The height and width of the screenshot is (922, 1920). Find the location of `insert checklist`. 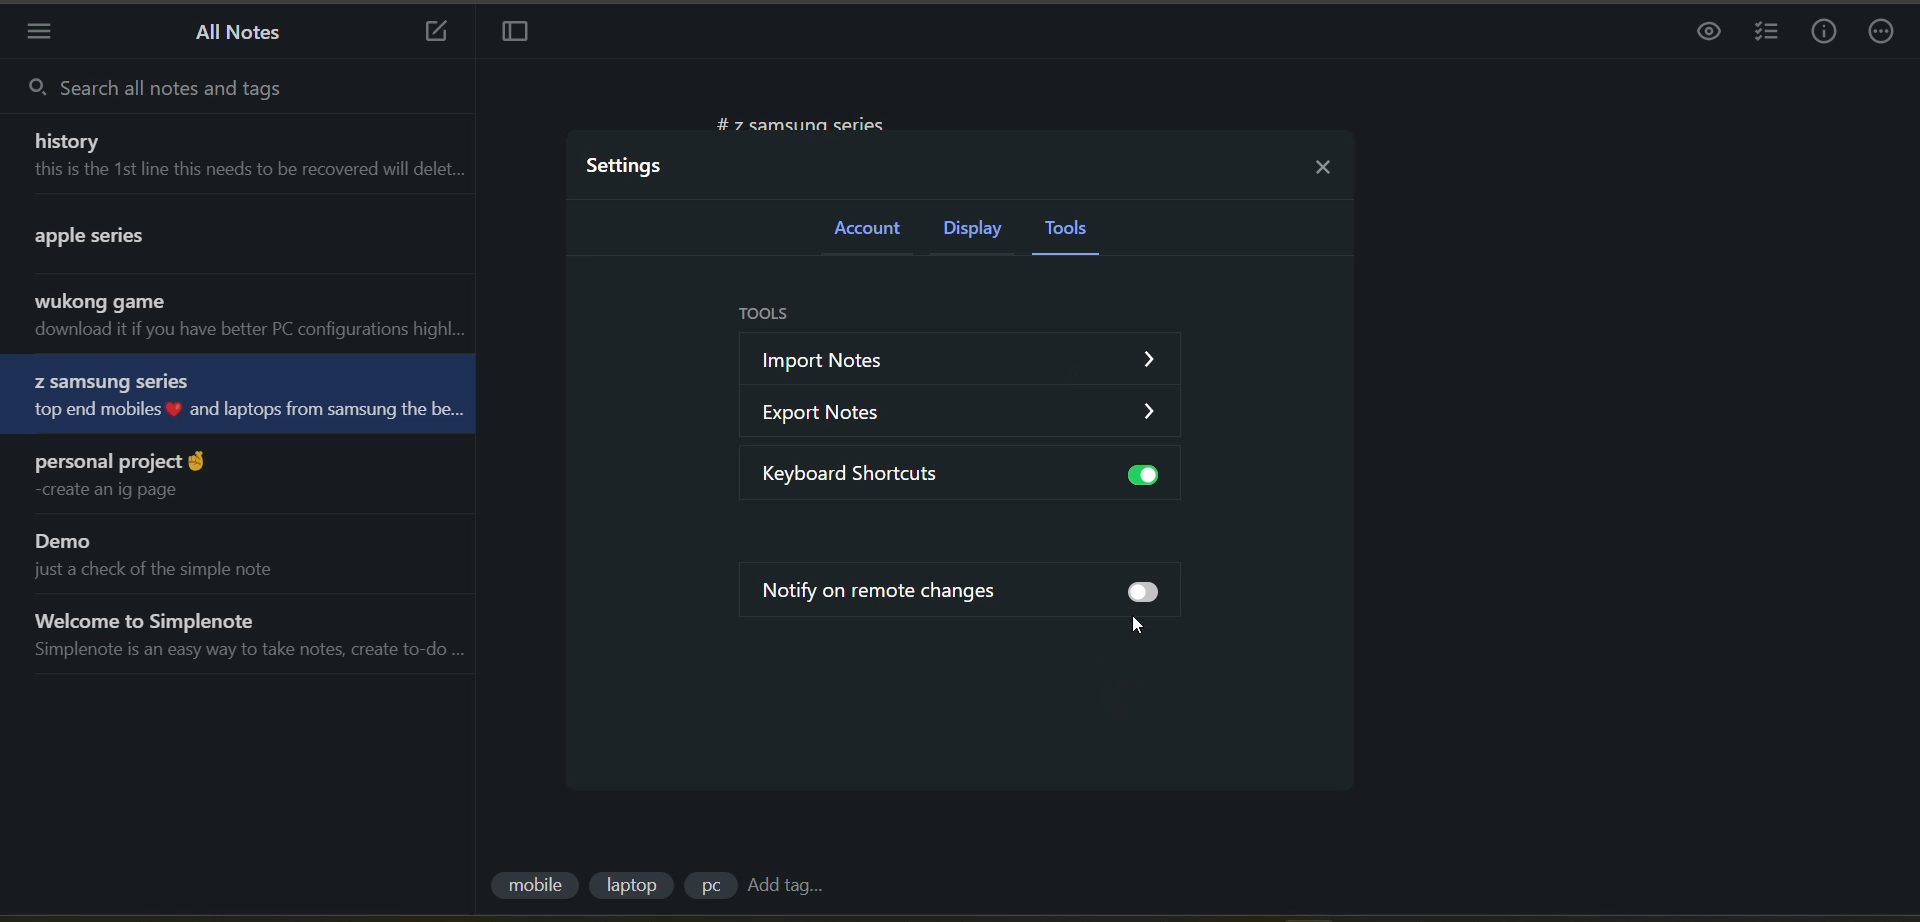

insert checklist is located at coordinates (1769, 34).